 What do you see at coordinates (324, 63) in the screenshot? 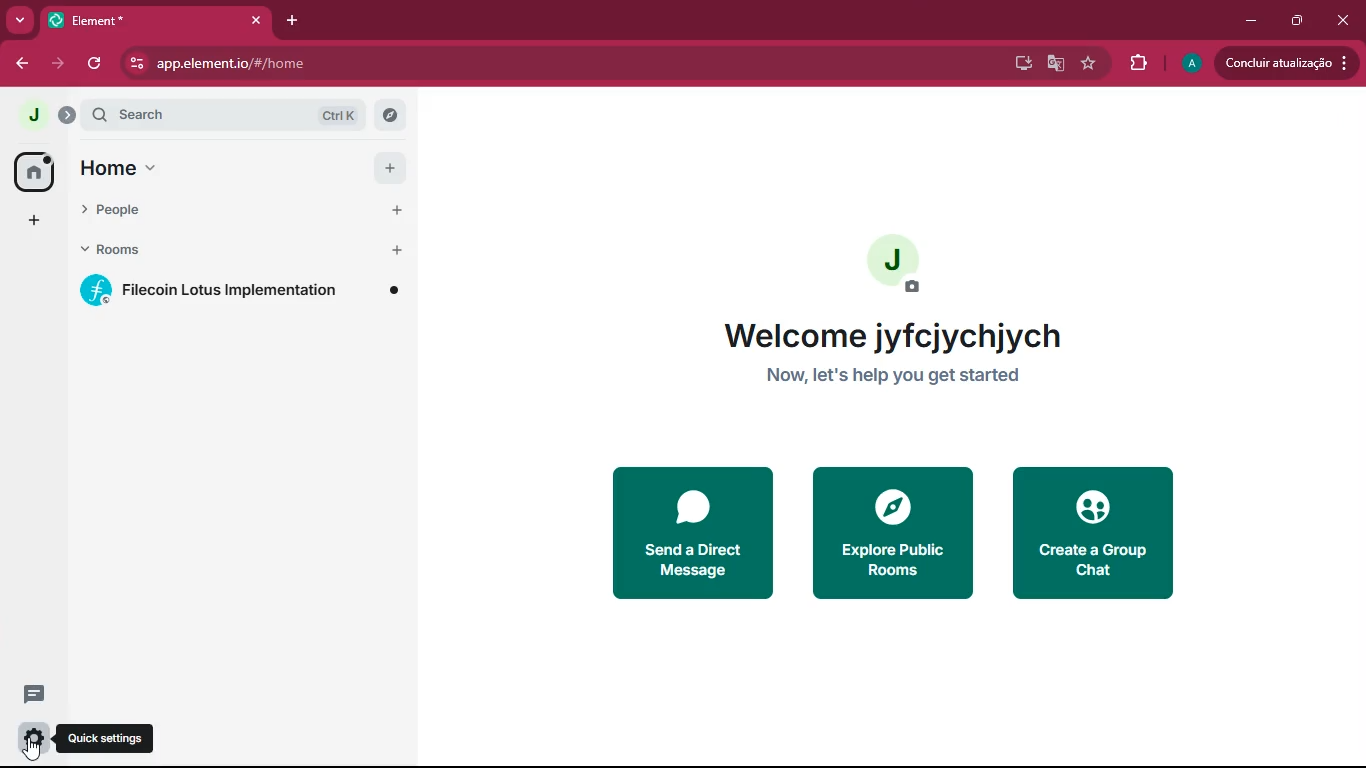
I see `app.element.io/#/home` at bounding box center [324, 63].